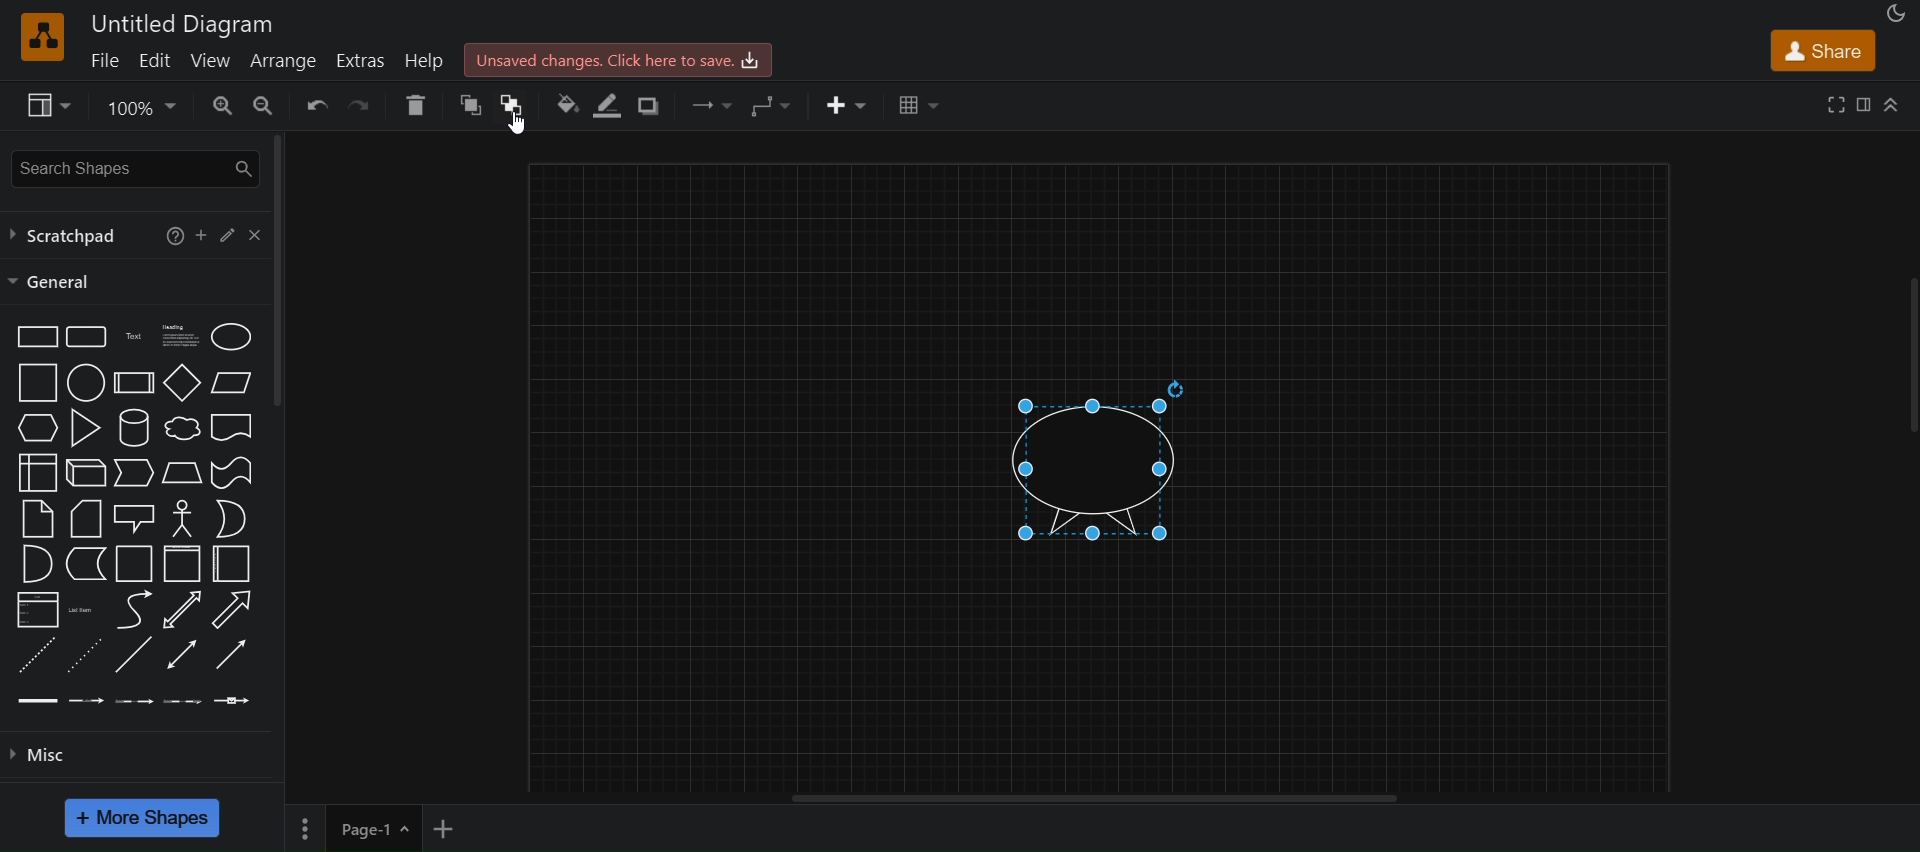  I want to click on arrow, so click(231, 610).